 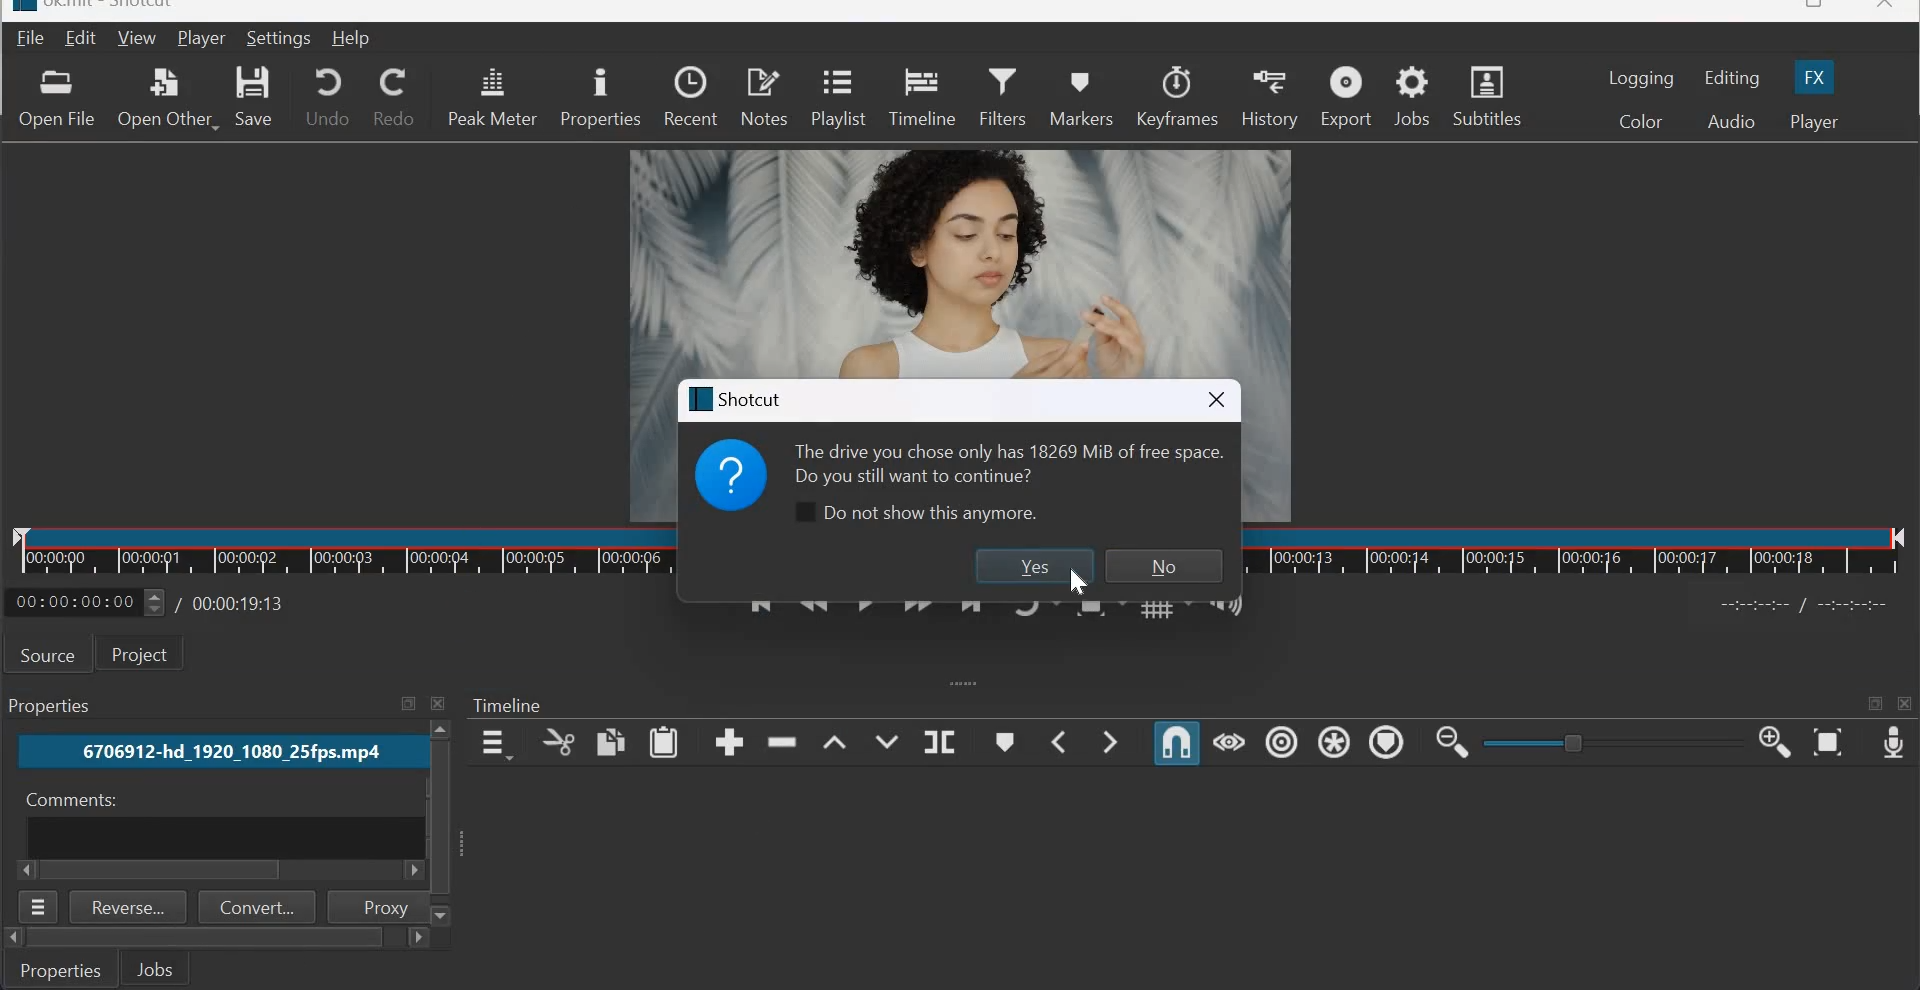 What do you see at coordinates (1164, 566) in the screenshot?
I see `no` at bounding box center [1164, 566].